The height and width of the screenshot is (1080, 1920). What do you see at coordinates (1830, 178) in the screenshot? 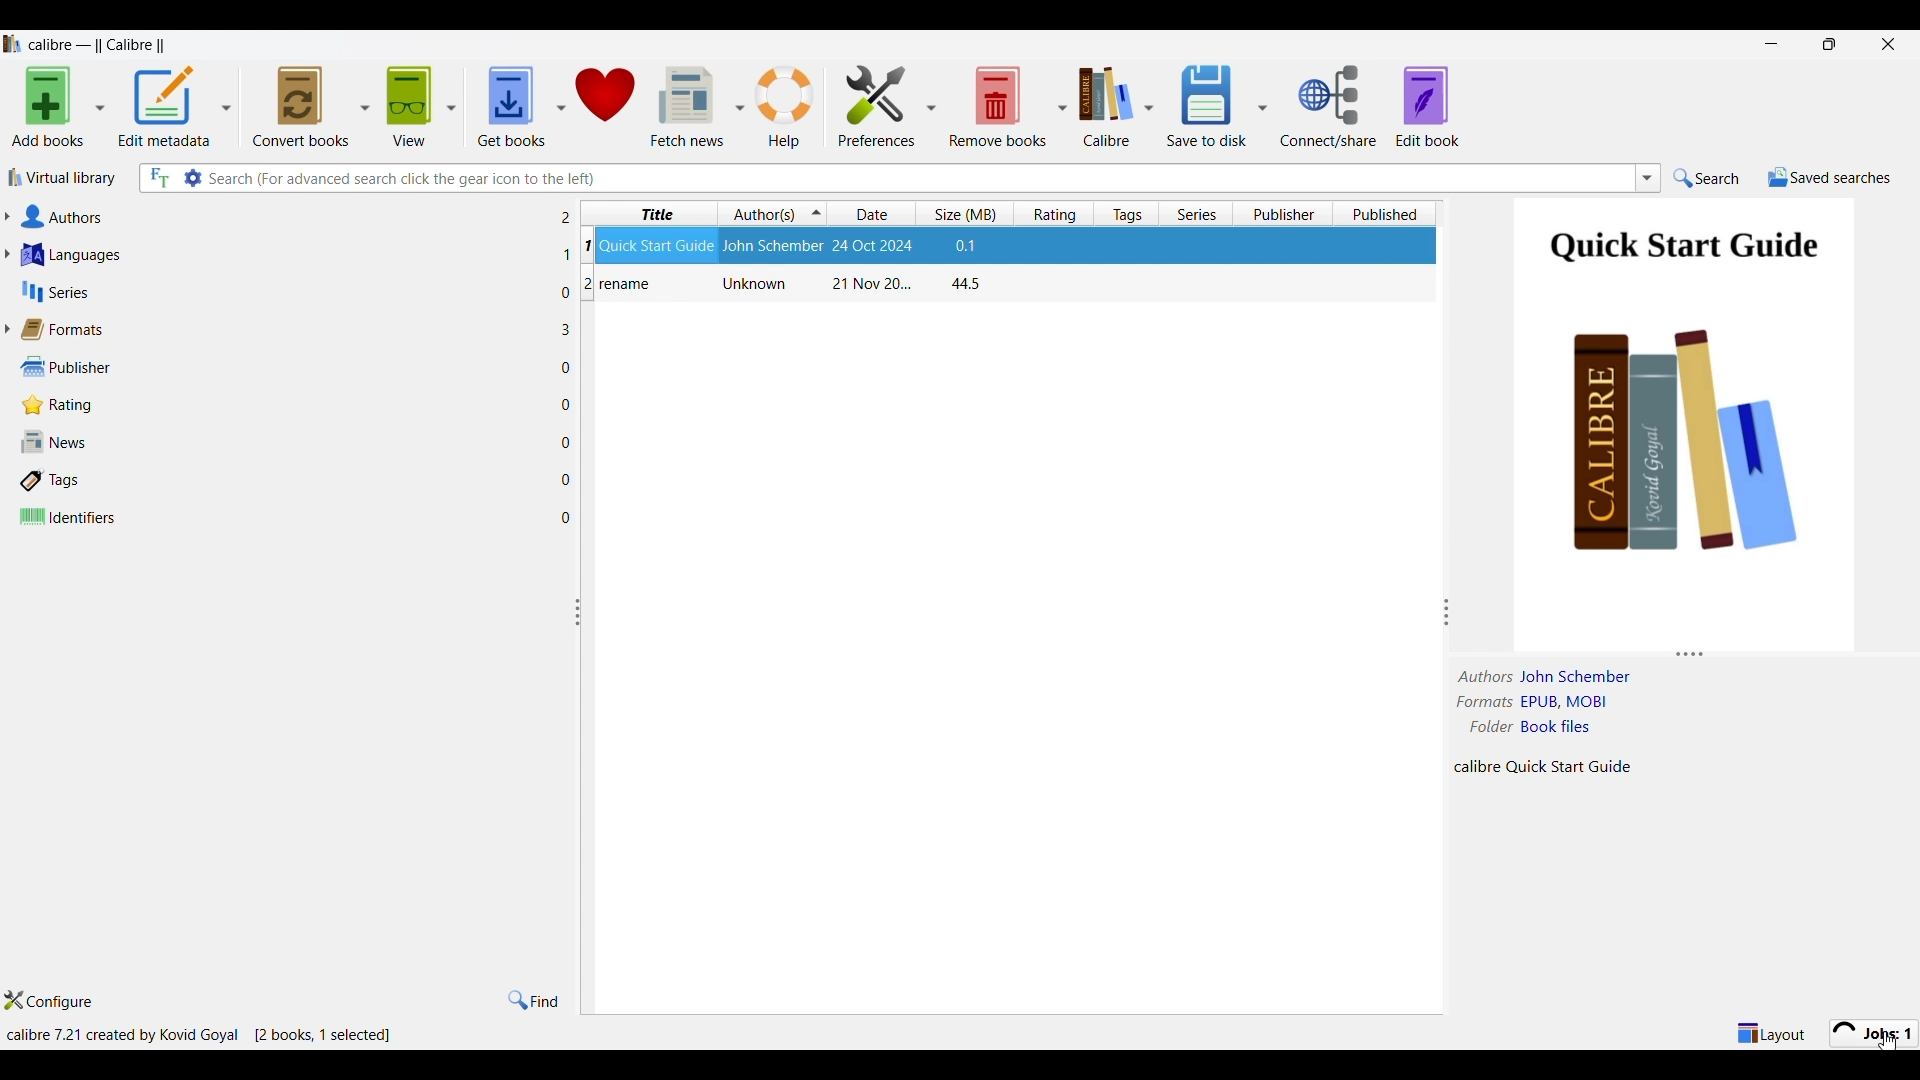
I see `Saved searches` at bounding box center [1830, 178].